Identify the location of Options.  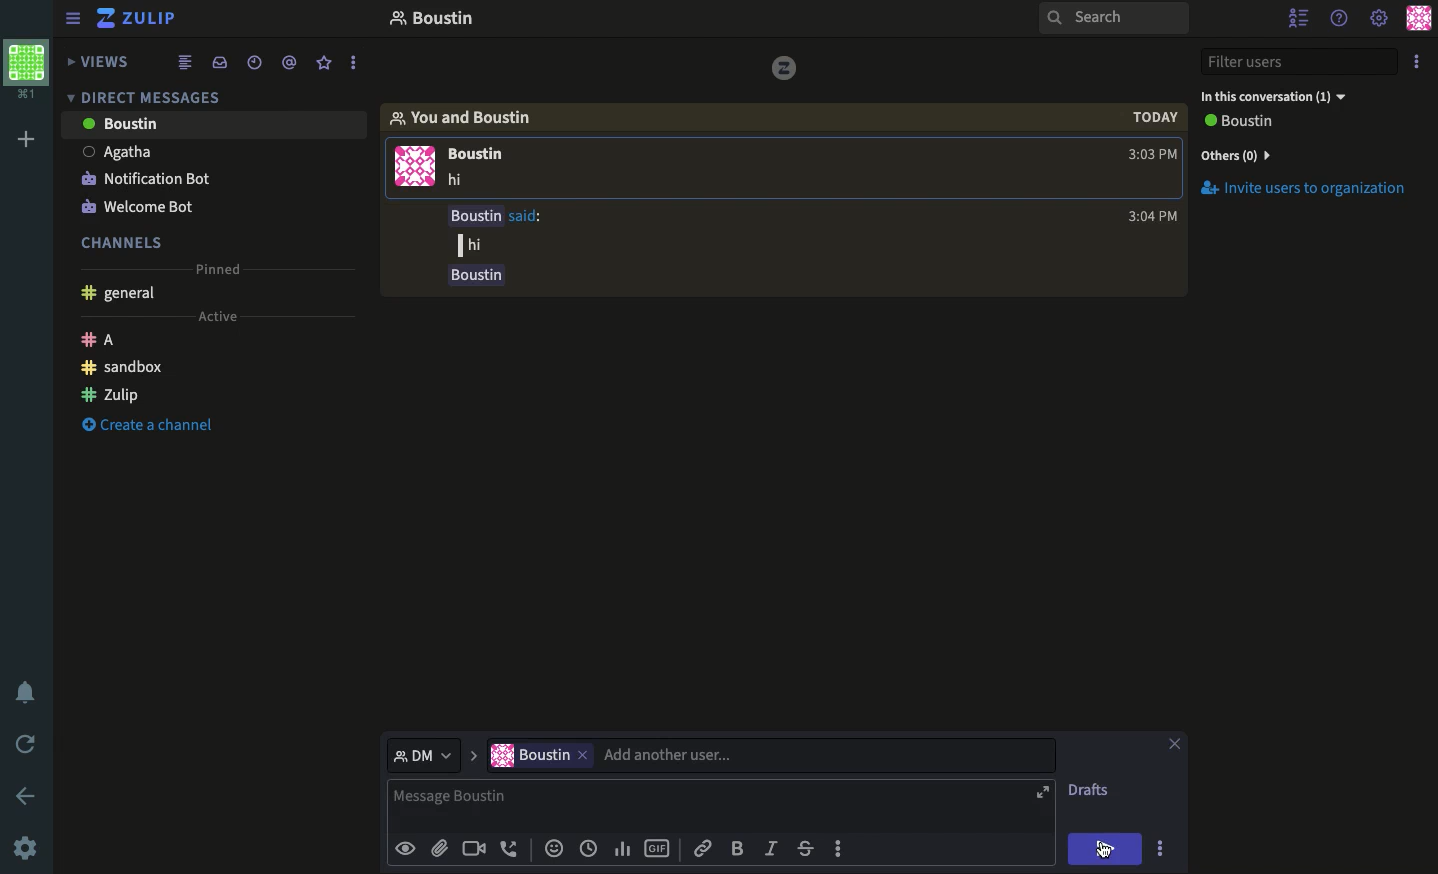
(1160, 847).